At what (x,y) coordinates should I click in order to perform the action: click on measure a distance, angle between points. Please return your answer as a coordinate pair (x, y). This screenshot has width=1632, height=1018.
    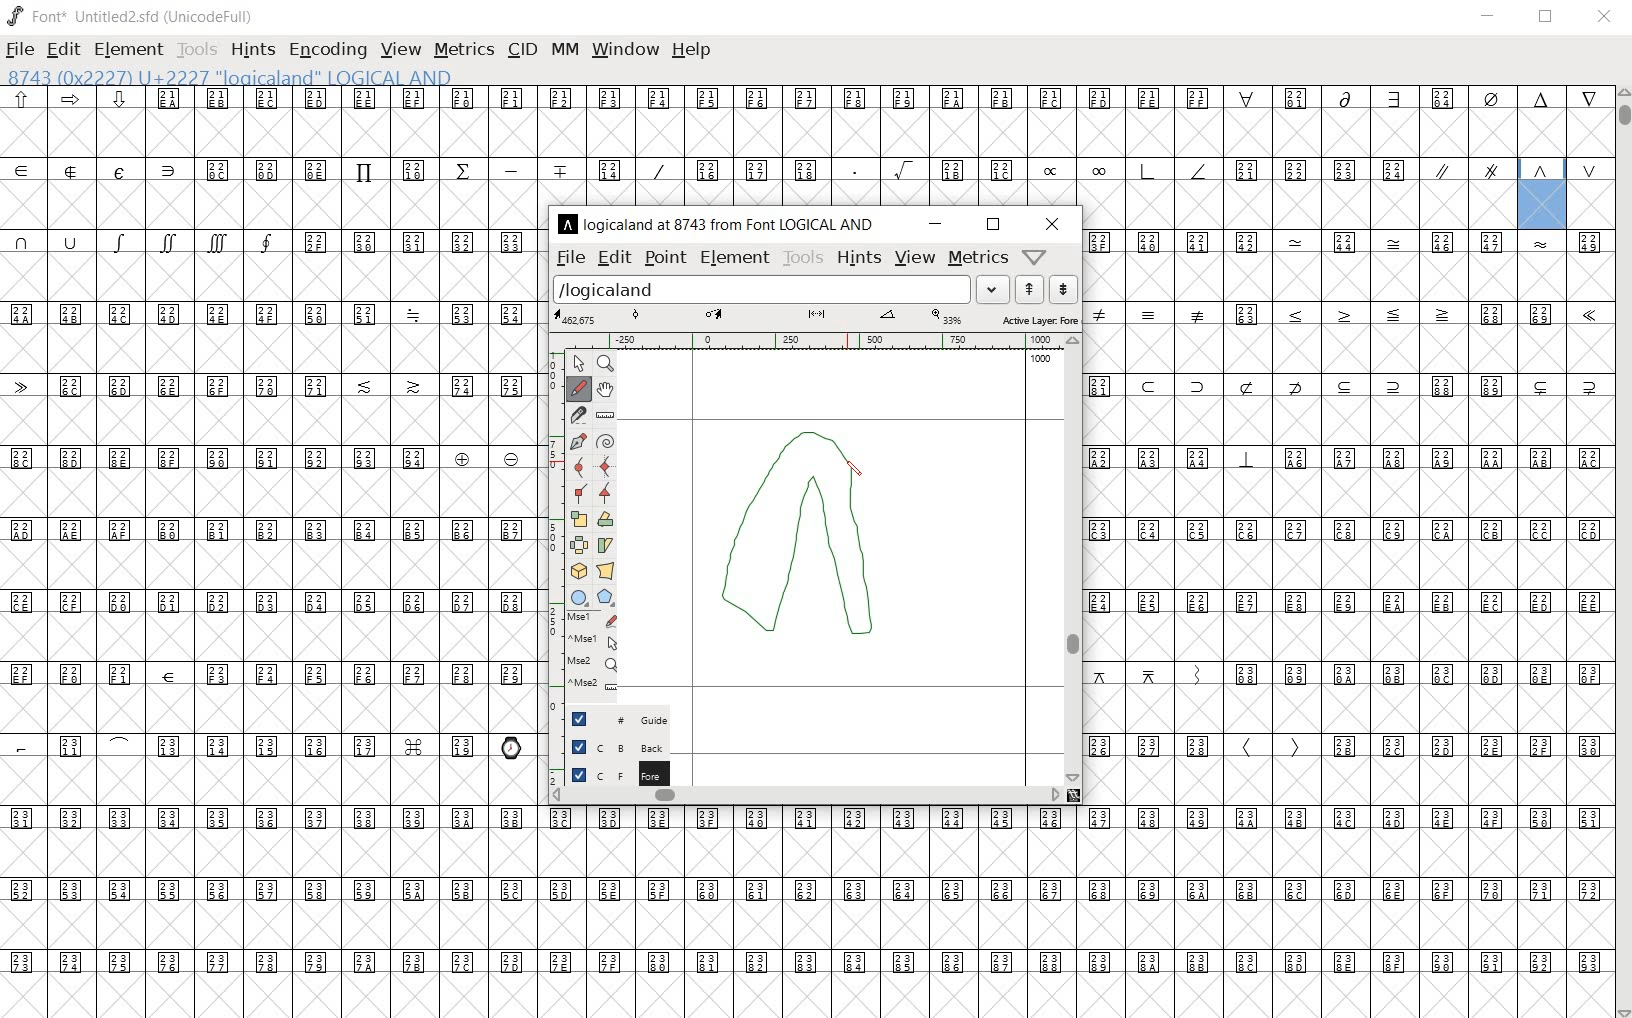
    Looking at the image, I should click on (605, 415).